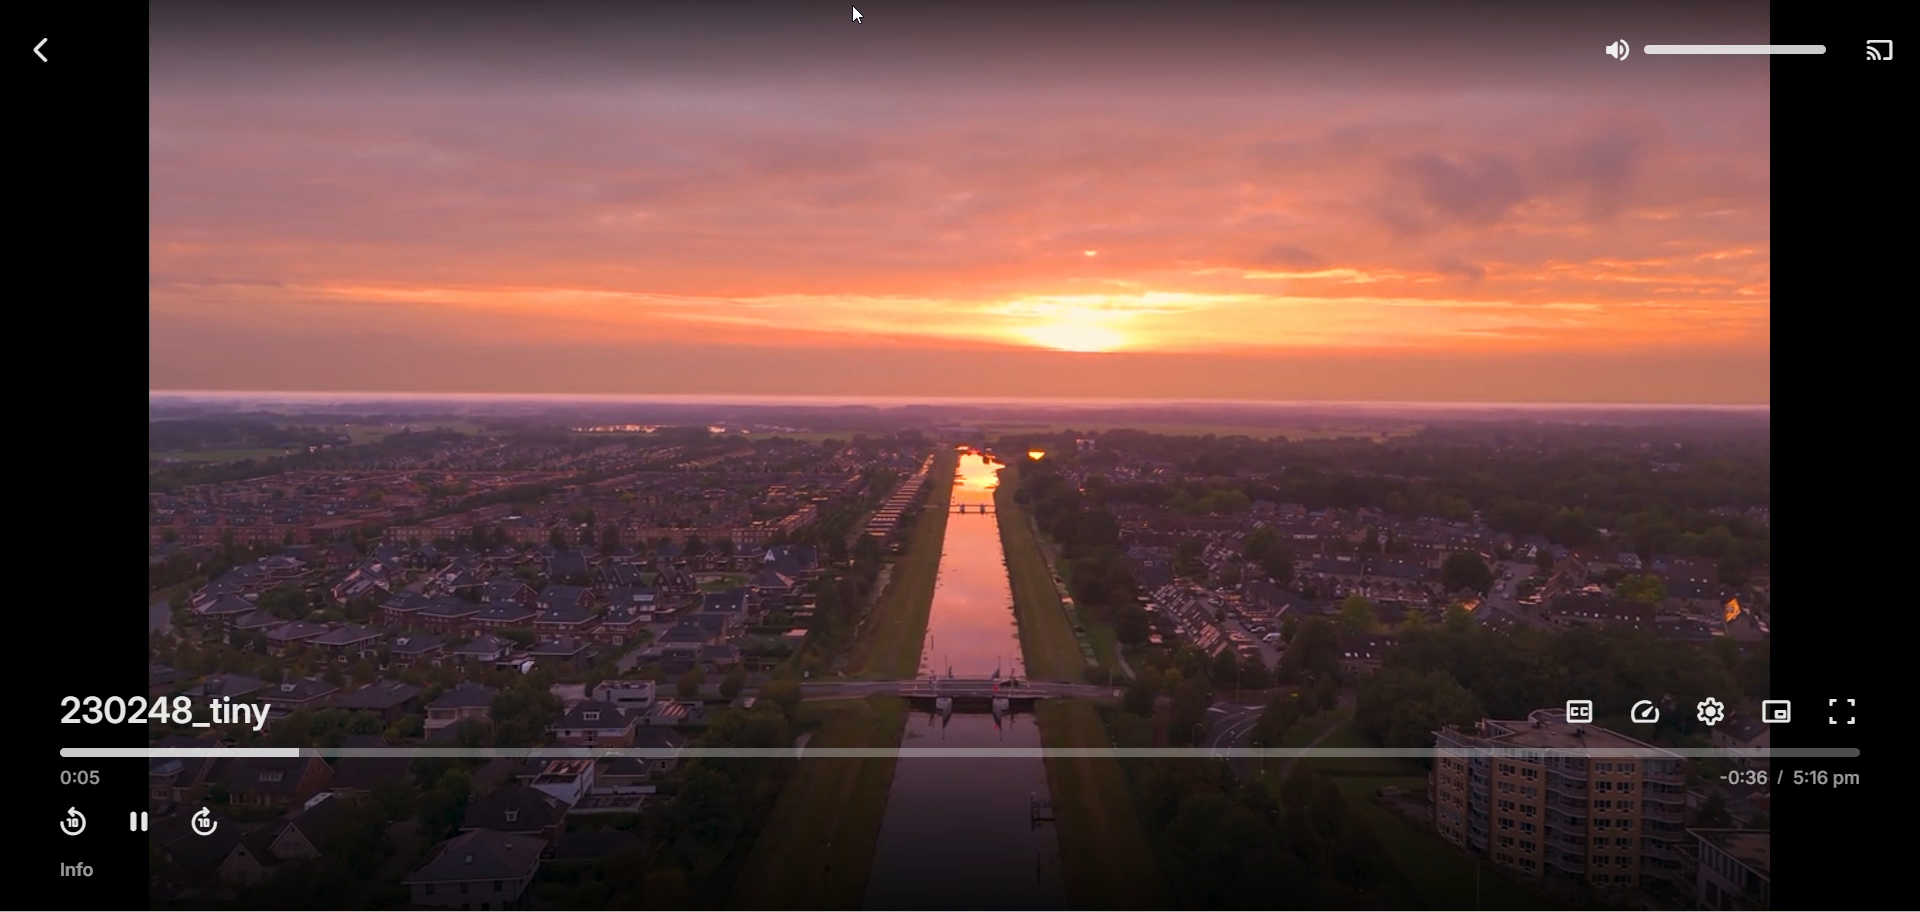  What do you see at coordinates (1579, 716) in the screenshot?
I see `subtitles` at bounding box center [1579, 716].